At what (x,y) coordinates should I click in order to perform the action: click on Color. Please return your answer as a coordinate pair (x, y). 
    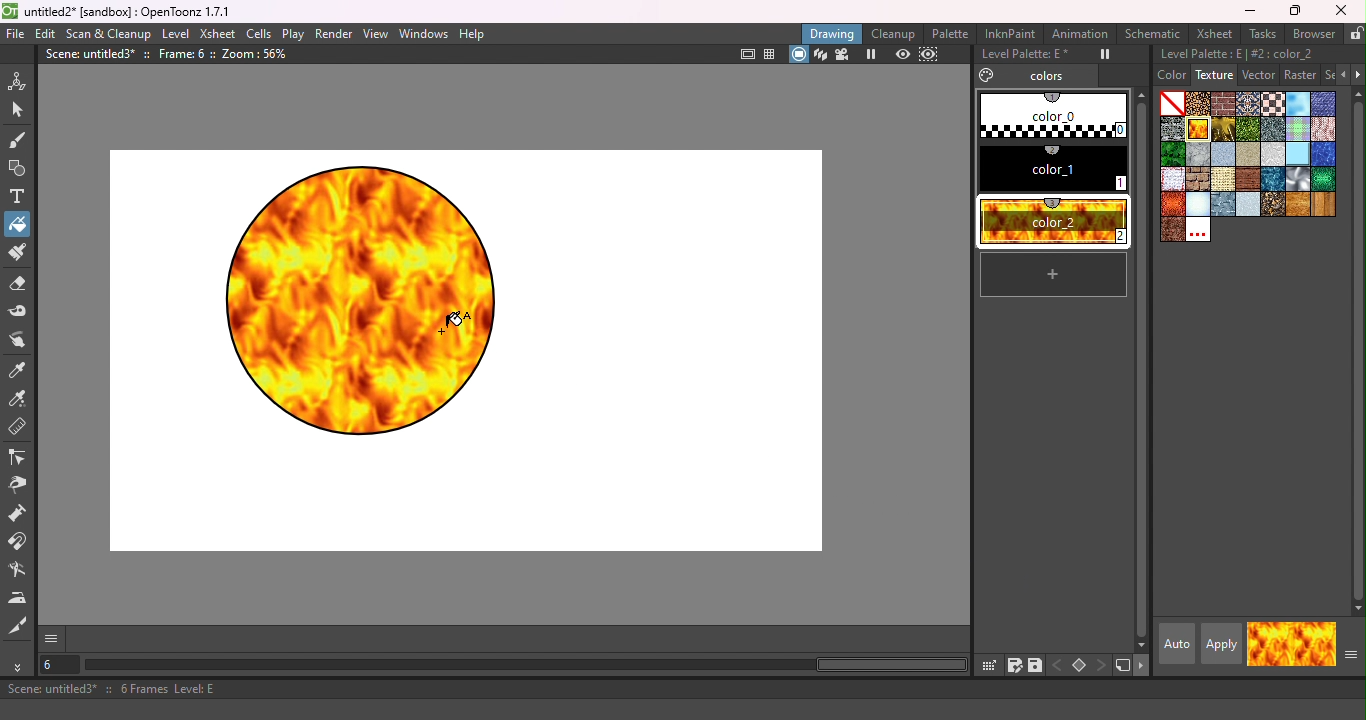
    Looking at the image, I should click on (1165, 76).